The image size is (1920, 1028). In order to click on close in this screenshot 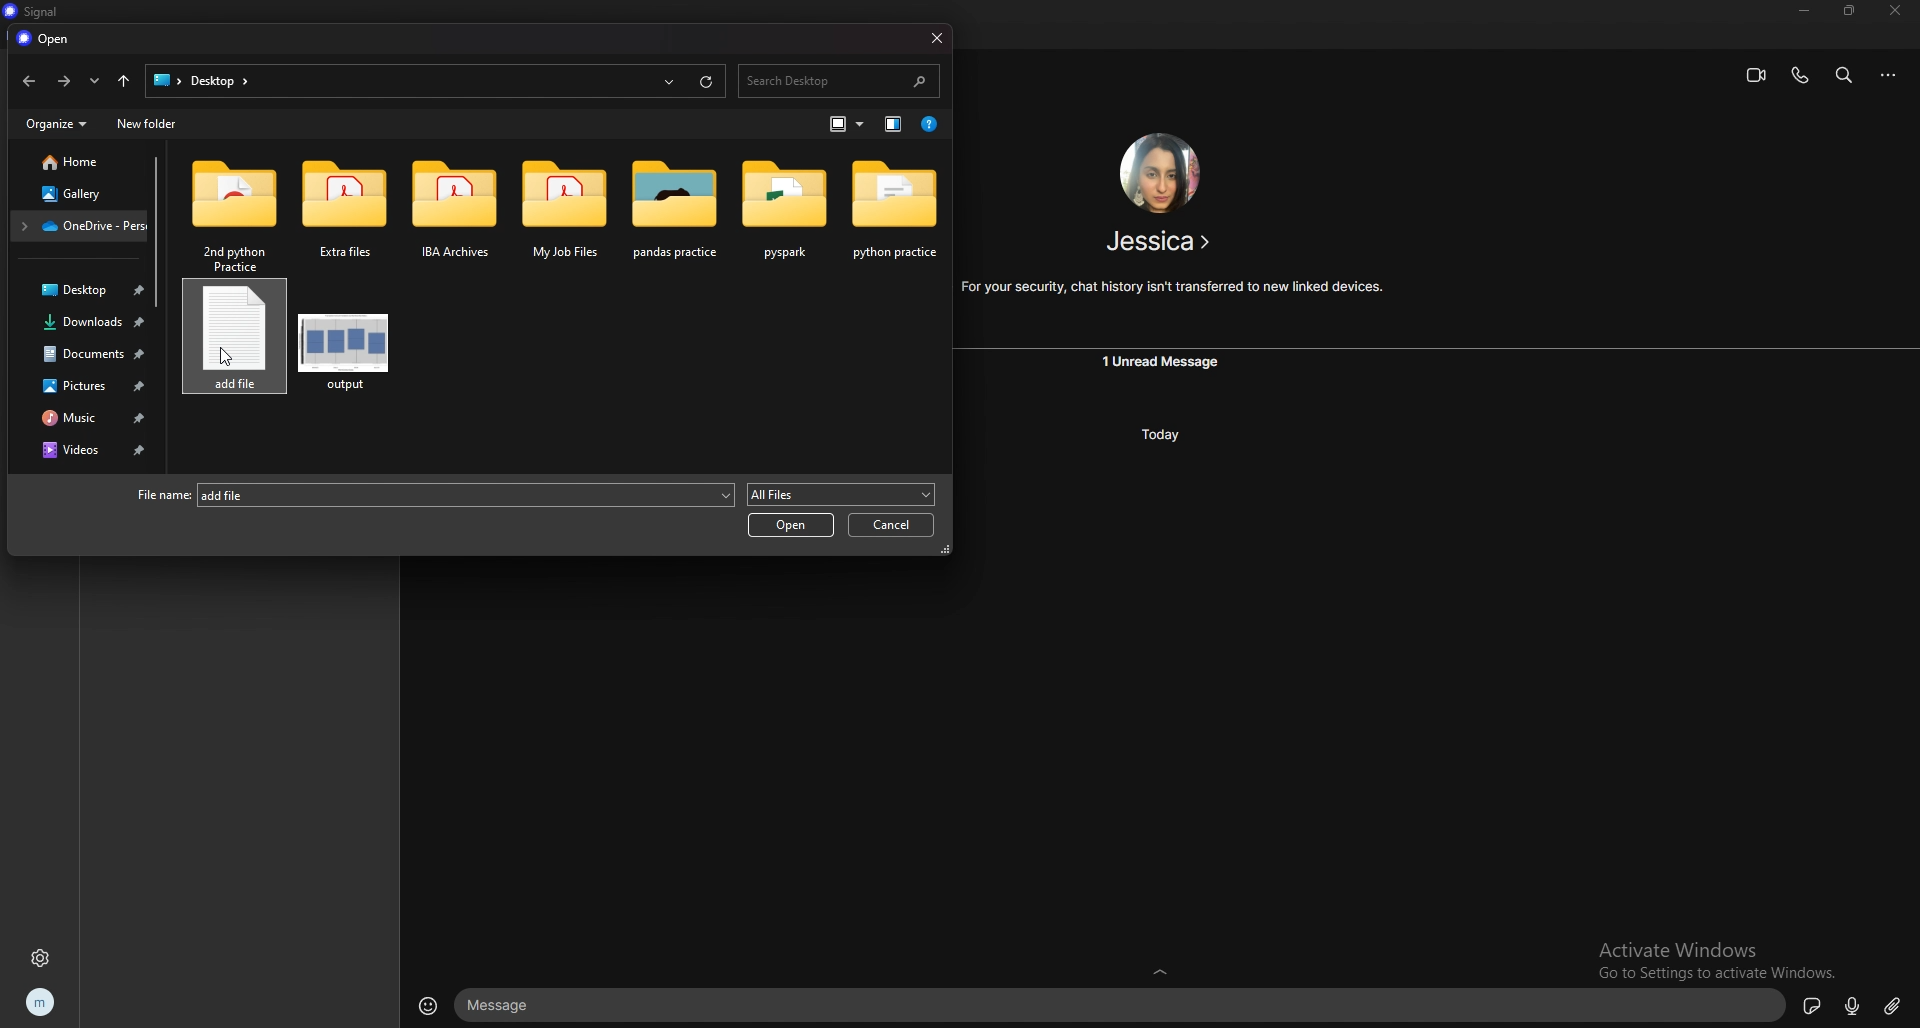, I will do `click(934, 37)`.